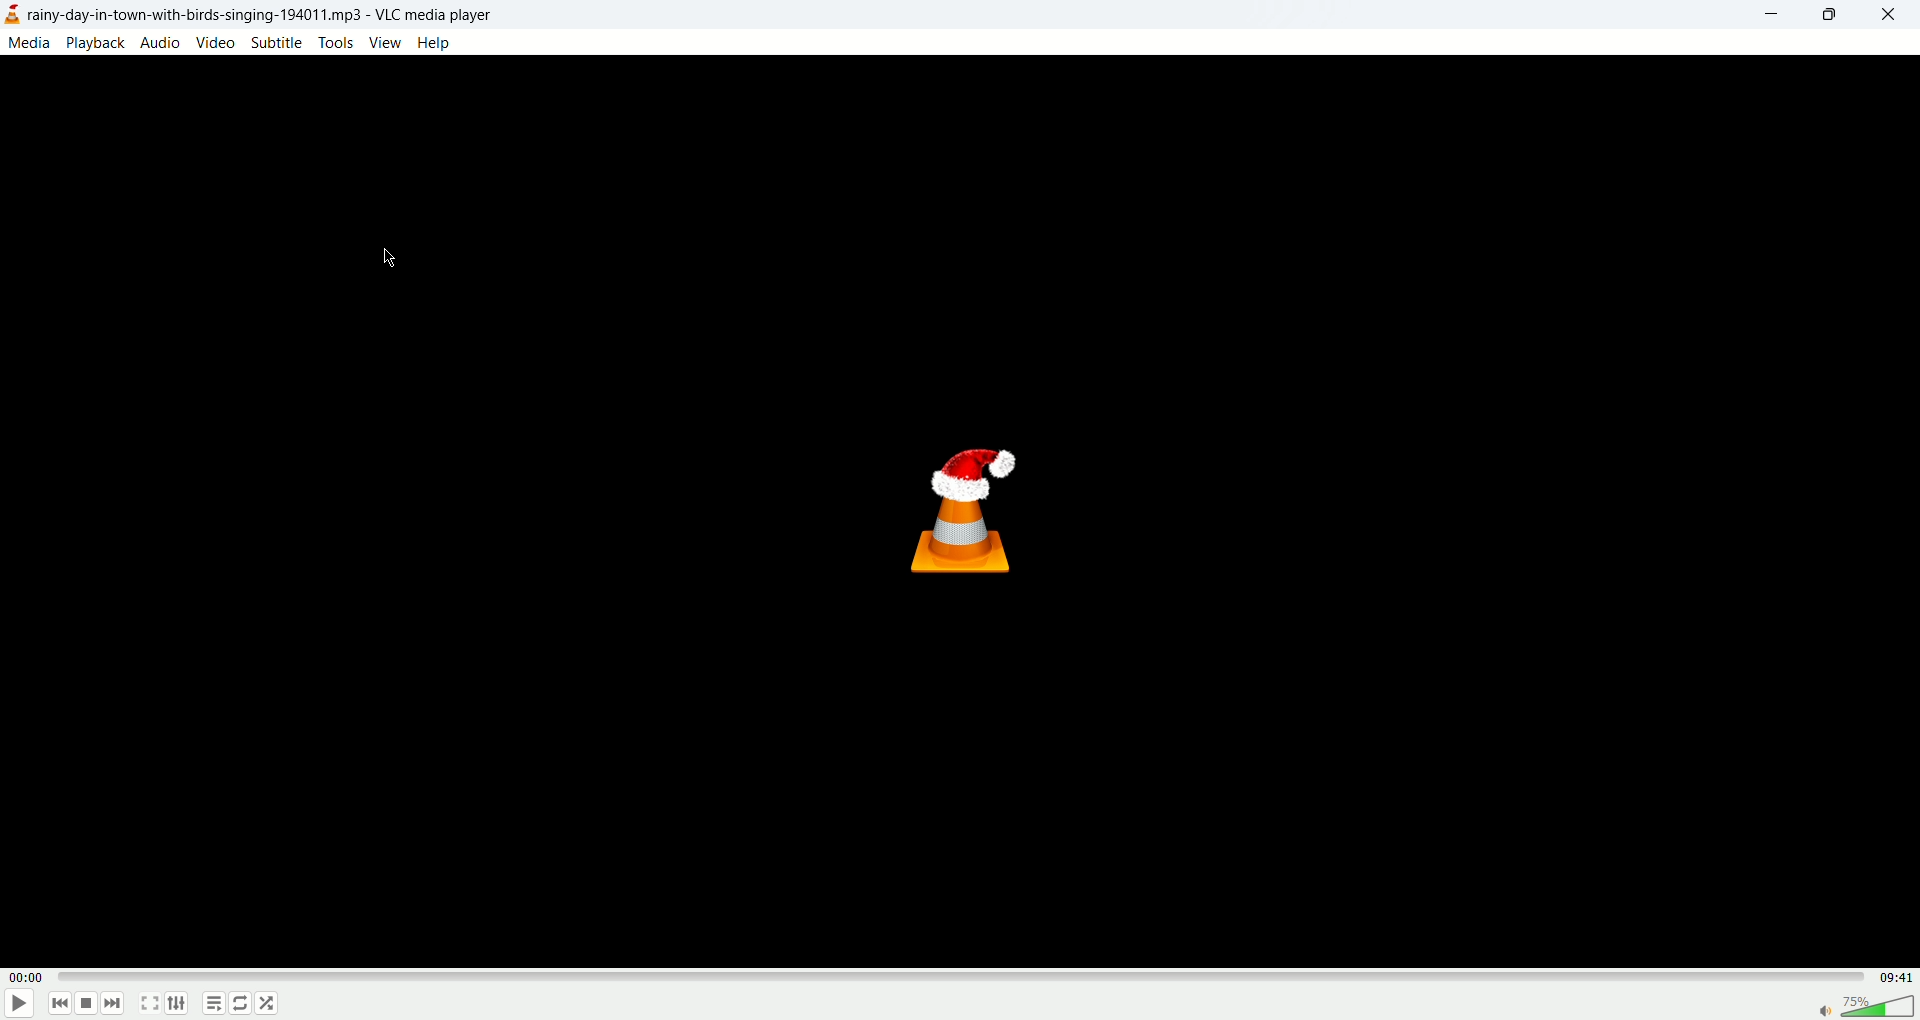 This screenshot has width=1920, height=1020. Describe the element at coordinates (98, 43) in the screenshot. I see `playback` at that location.